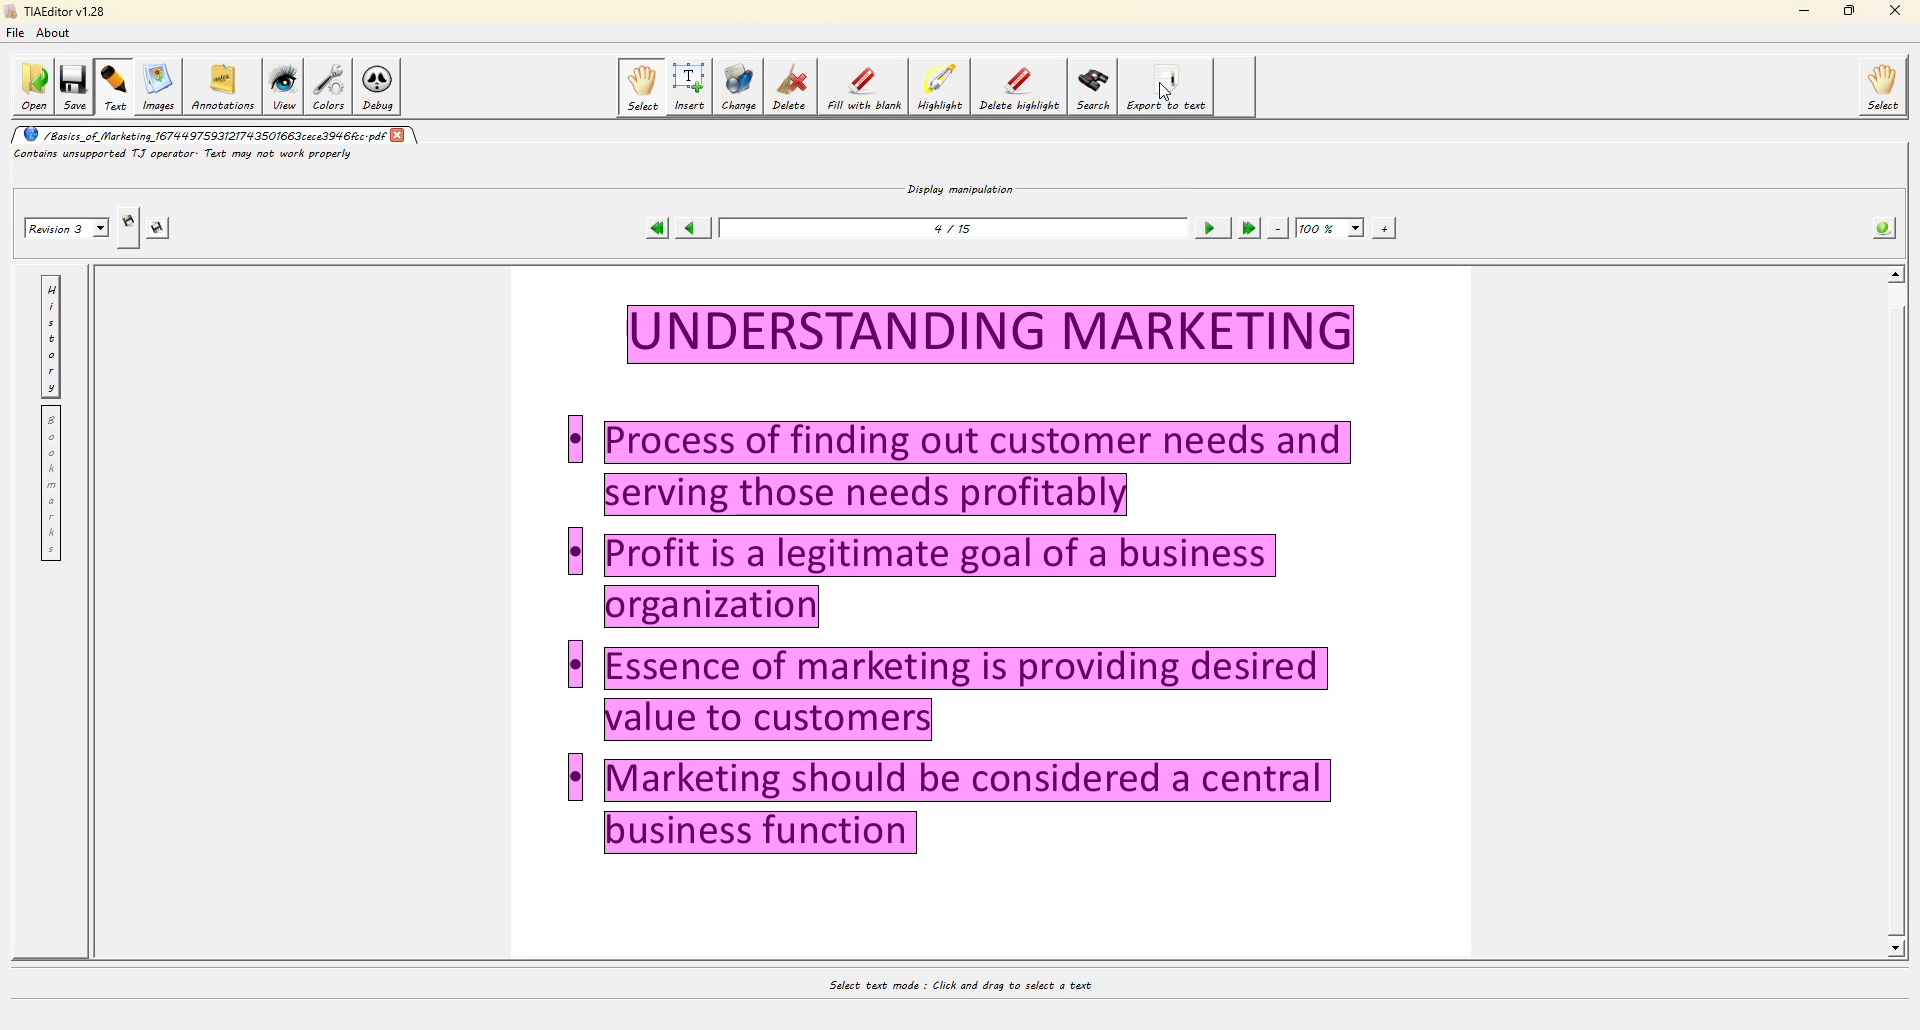 Image resolution: width=1920 pixels, height=1030 pixels. I want to click on zoom out, so click(1278, 228).